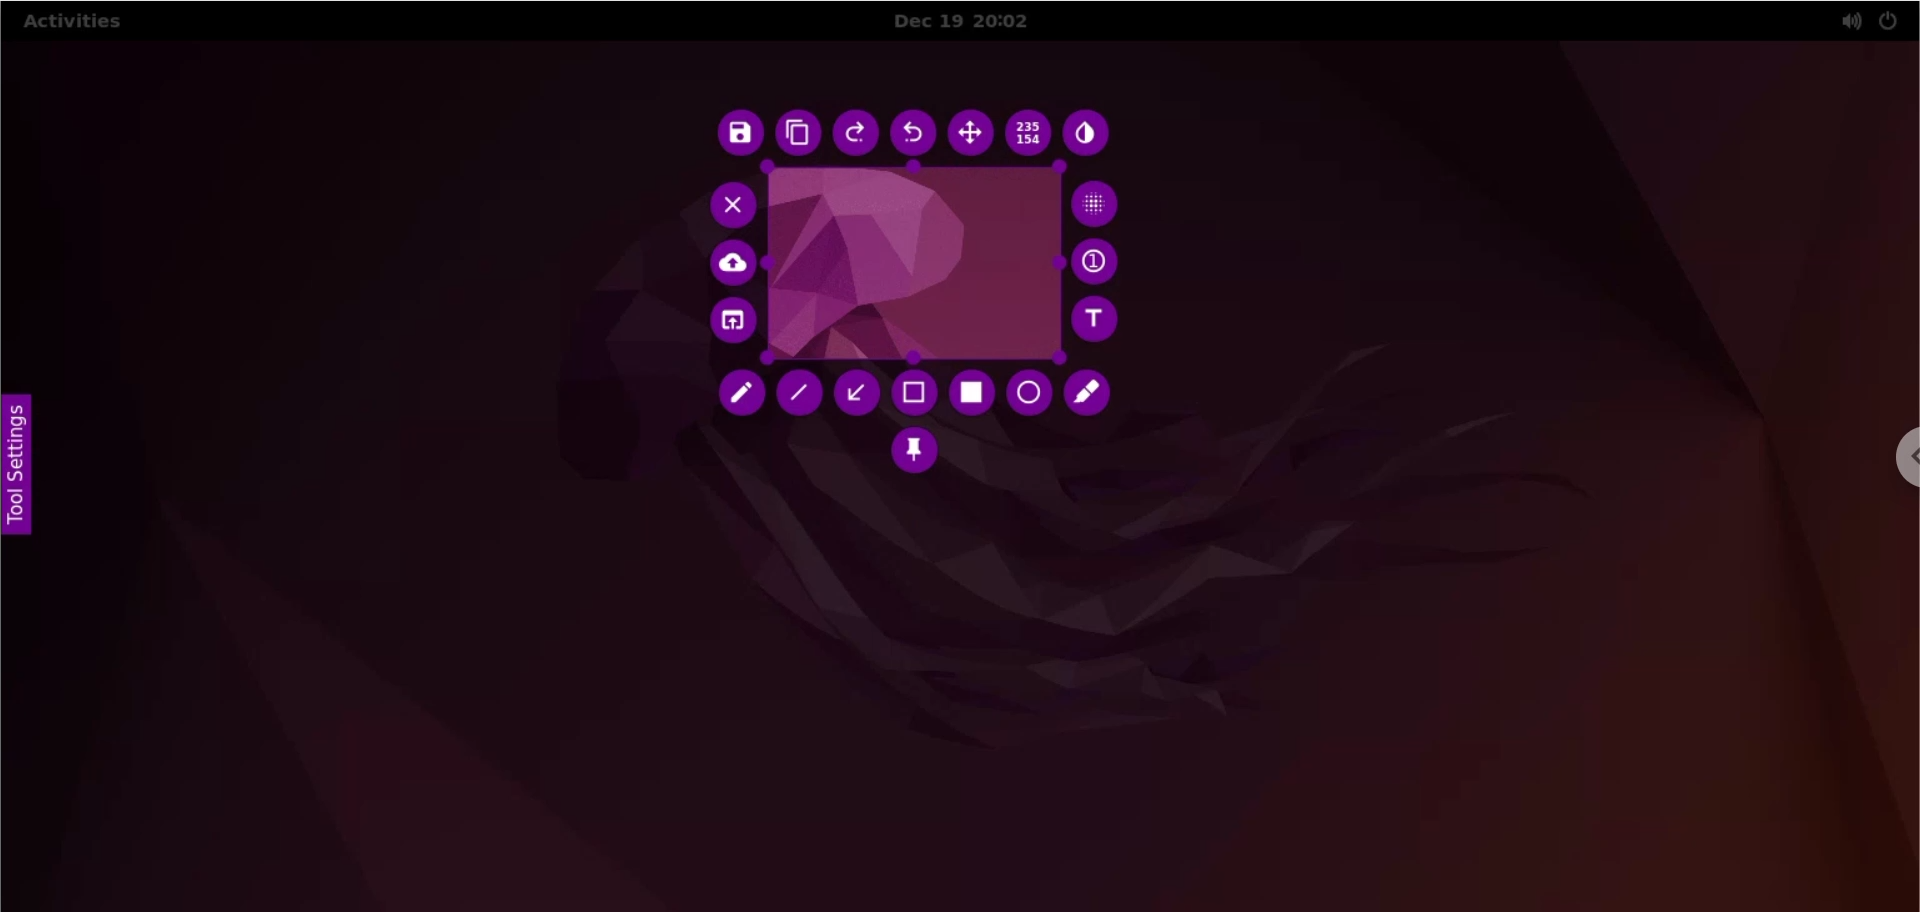  What do you see at coordinates (974, 135) in the screenshot?
I see `move selection` at bounding box center [974, 135].